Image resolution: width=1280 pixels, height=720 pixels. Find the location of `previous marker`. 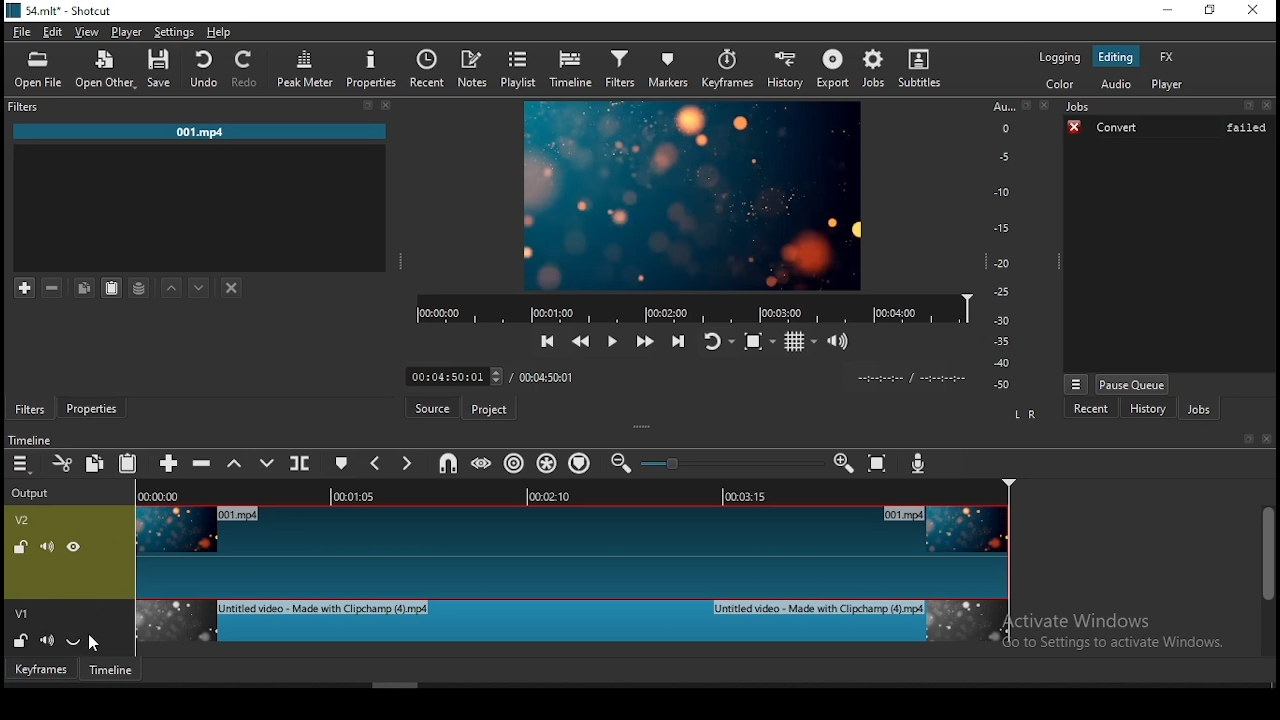

previous marker is located at coordinates (374, 464).